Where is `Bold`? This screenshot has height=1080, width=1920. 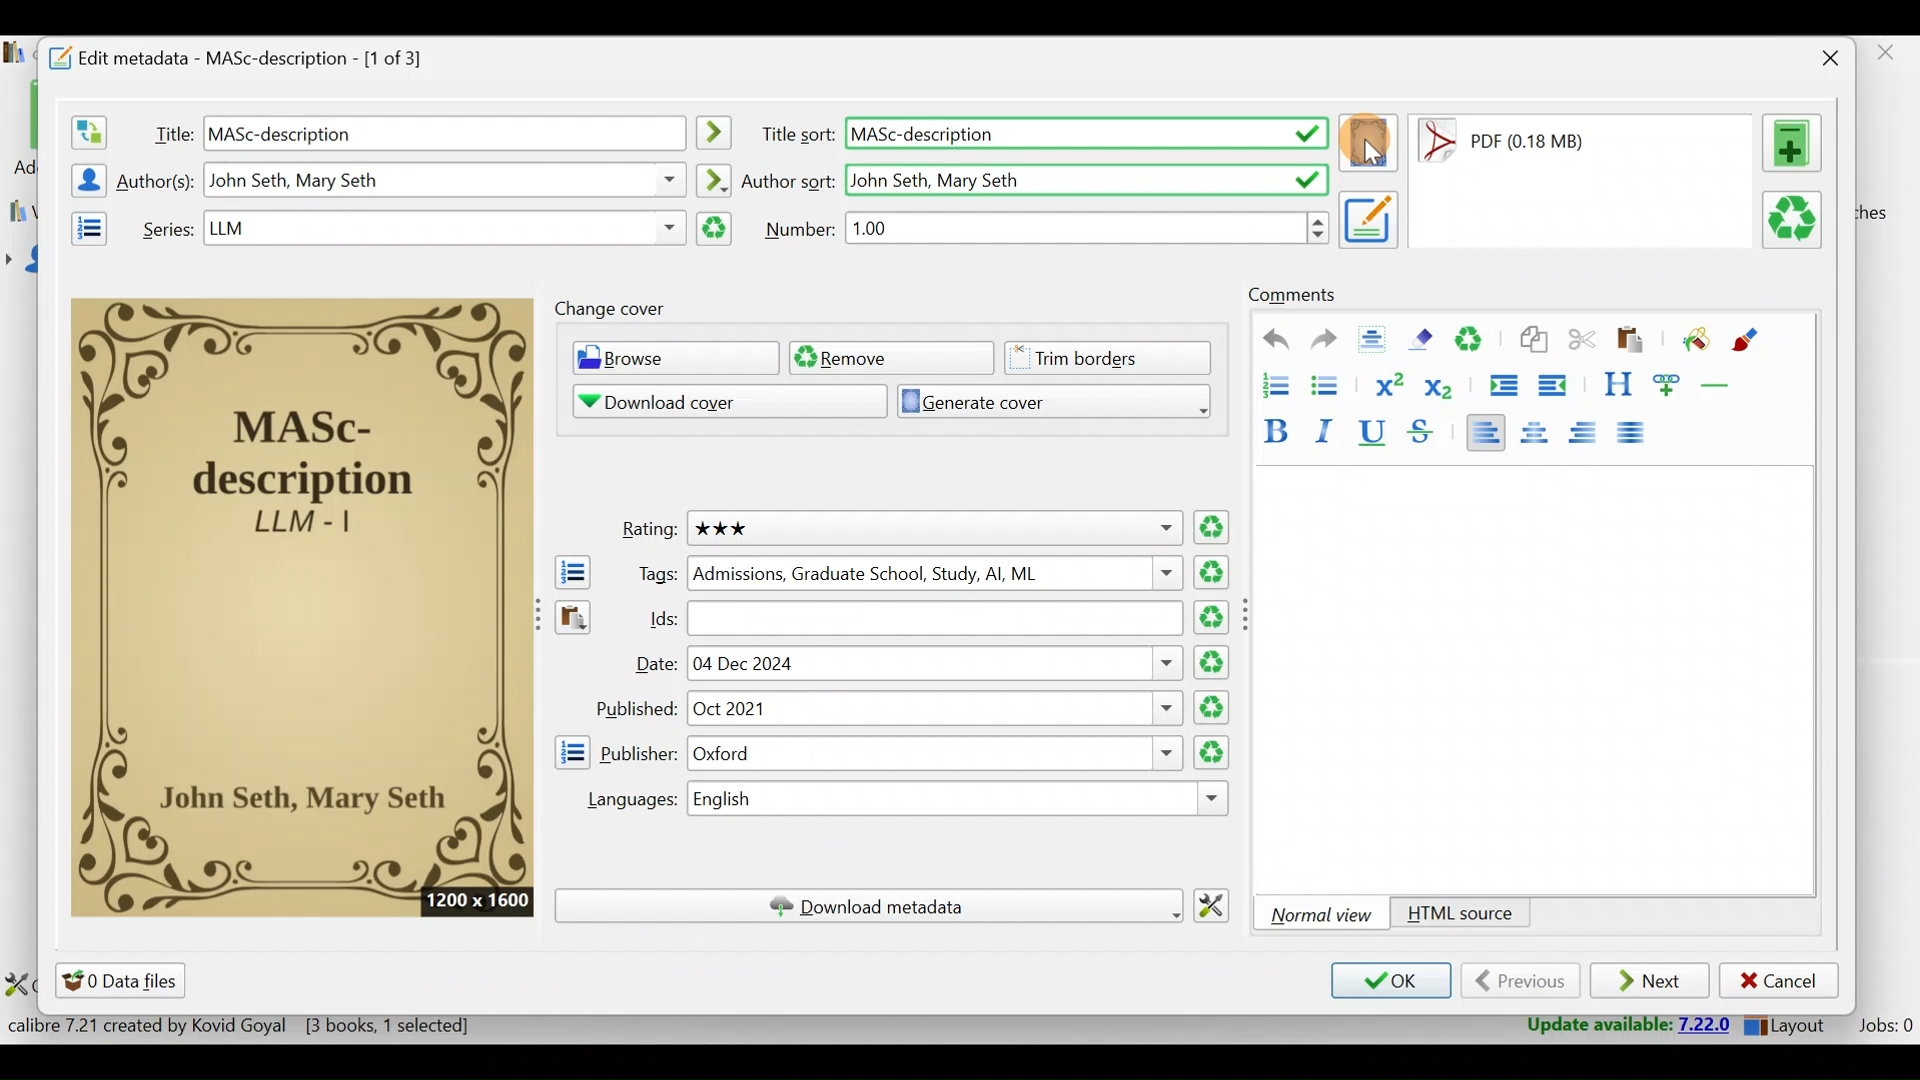 Bold is located at coordinates (1273, 427).